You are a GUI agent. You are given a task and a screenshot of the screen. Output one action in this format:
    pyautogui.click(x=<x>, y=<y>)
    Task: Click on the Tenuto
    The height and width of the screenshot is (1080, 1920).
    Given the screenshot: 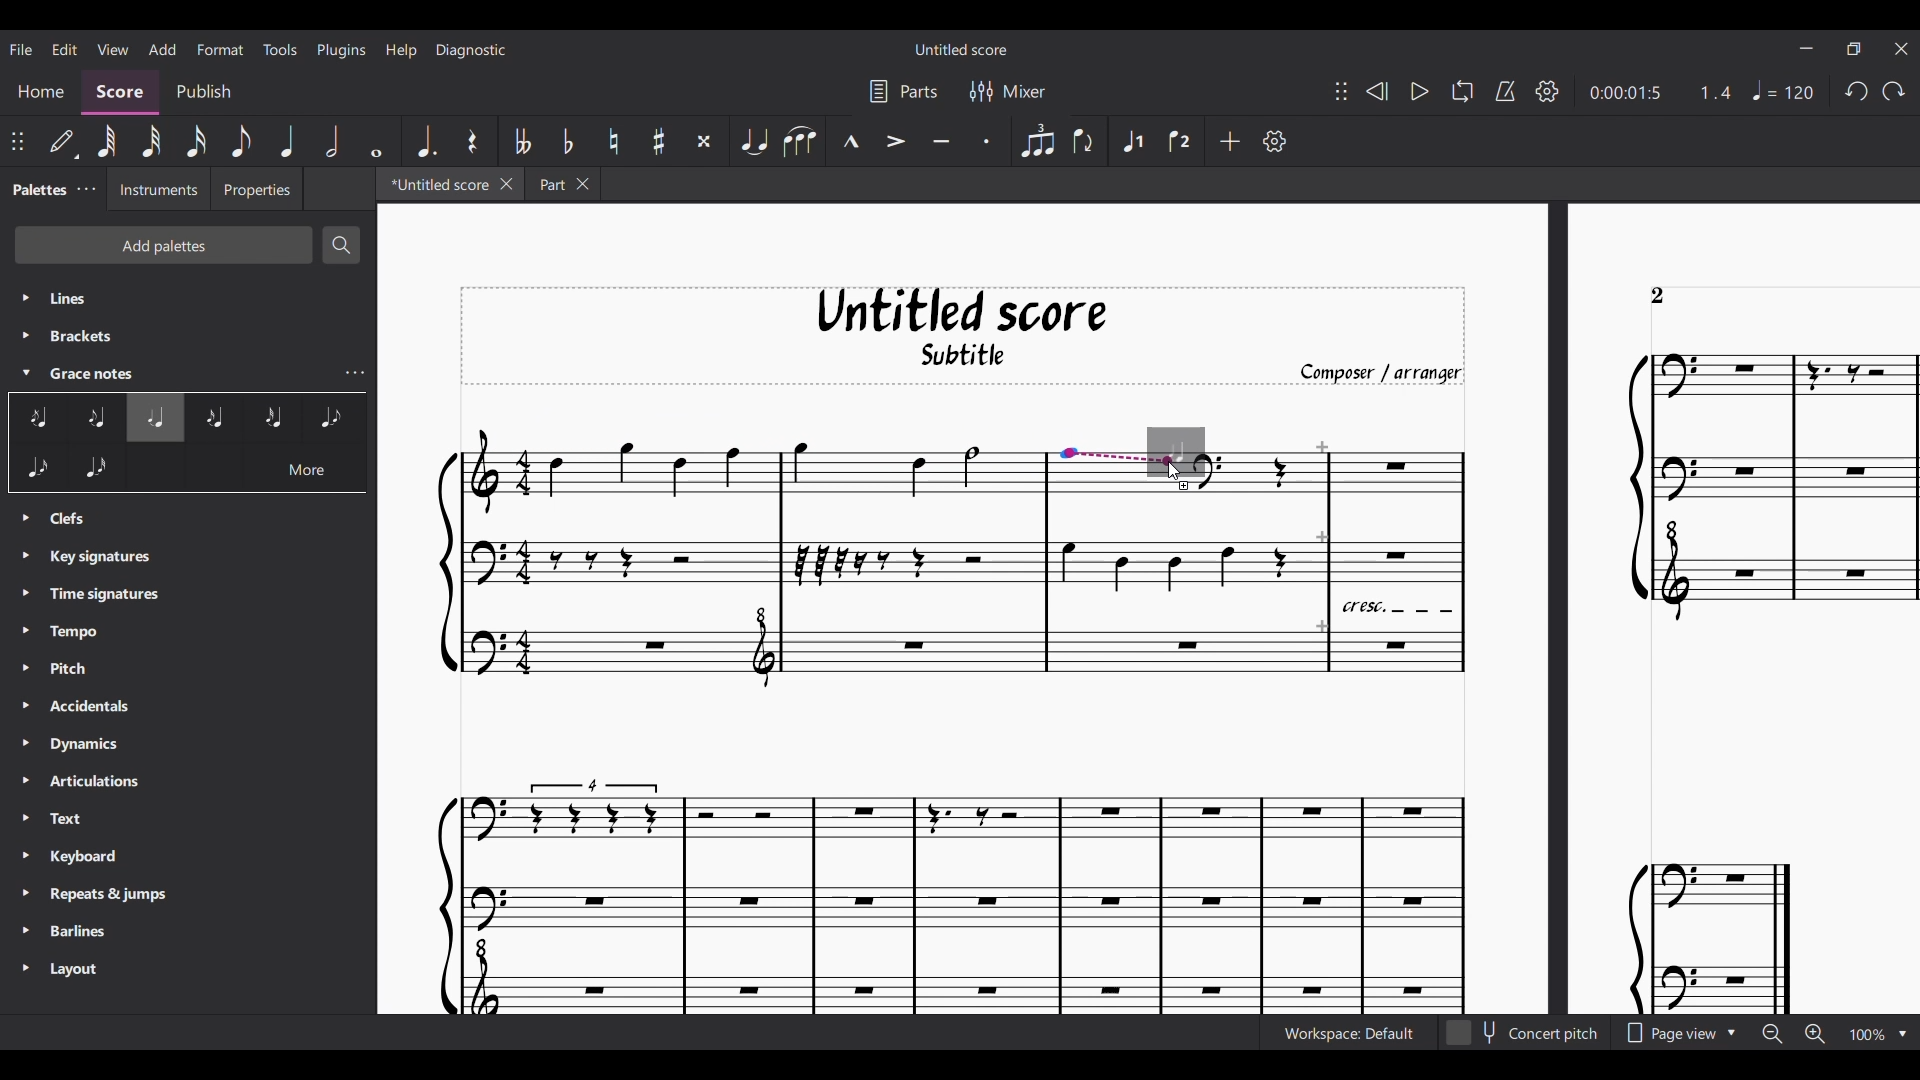 What is the action you would take?
    pyautogui.click(x=941, y=140)
    